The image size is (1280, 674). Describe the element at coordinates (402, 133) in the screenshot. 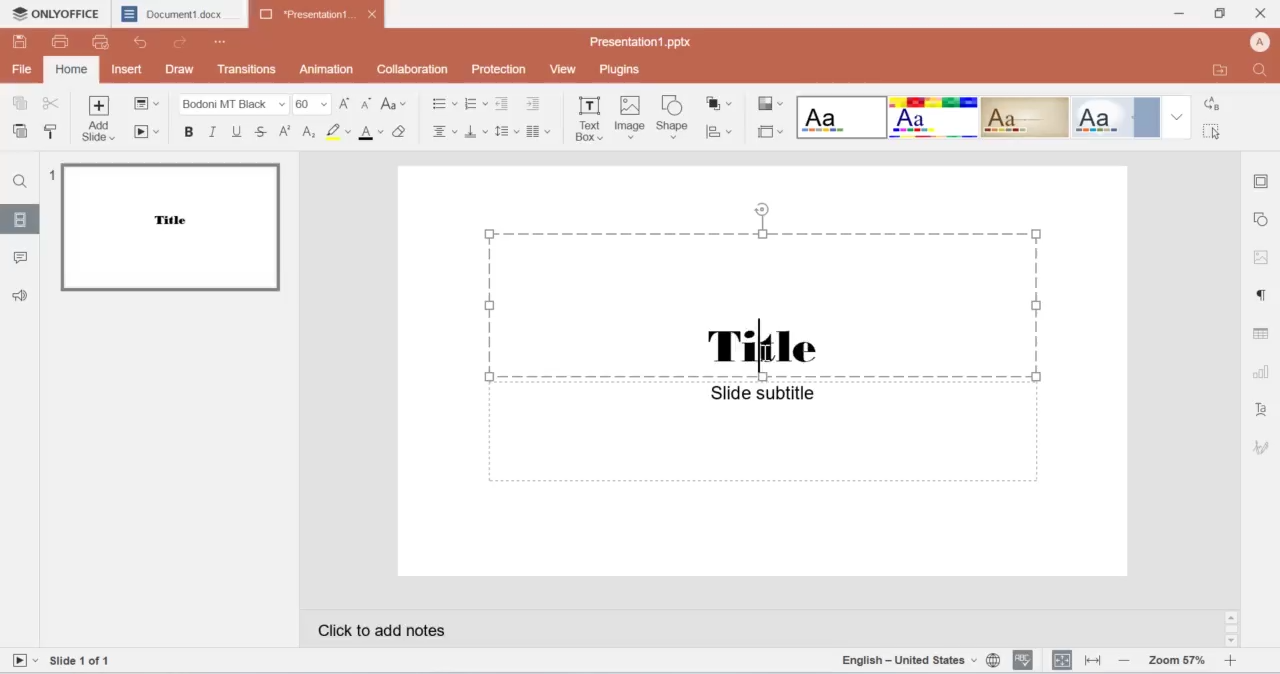

I see `erase ` at that location.